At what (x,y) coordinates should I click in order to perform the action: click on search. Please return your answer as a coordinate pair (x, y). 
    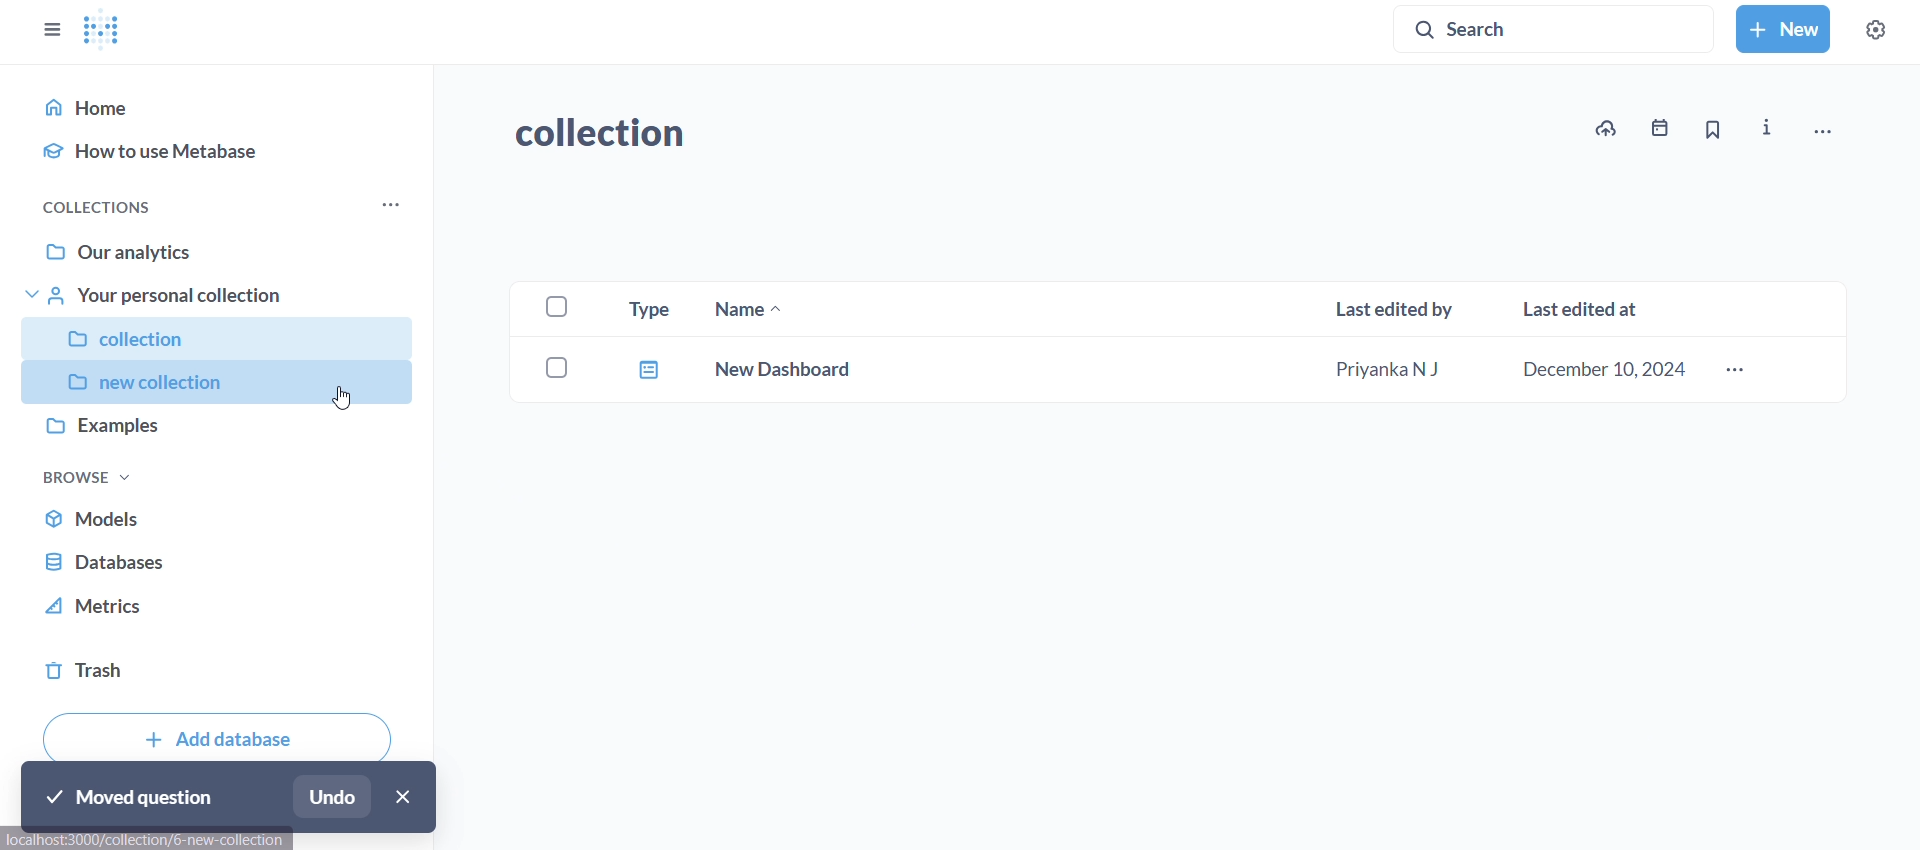
    Looking at the image, I should click on (1557, 27).